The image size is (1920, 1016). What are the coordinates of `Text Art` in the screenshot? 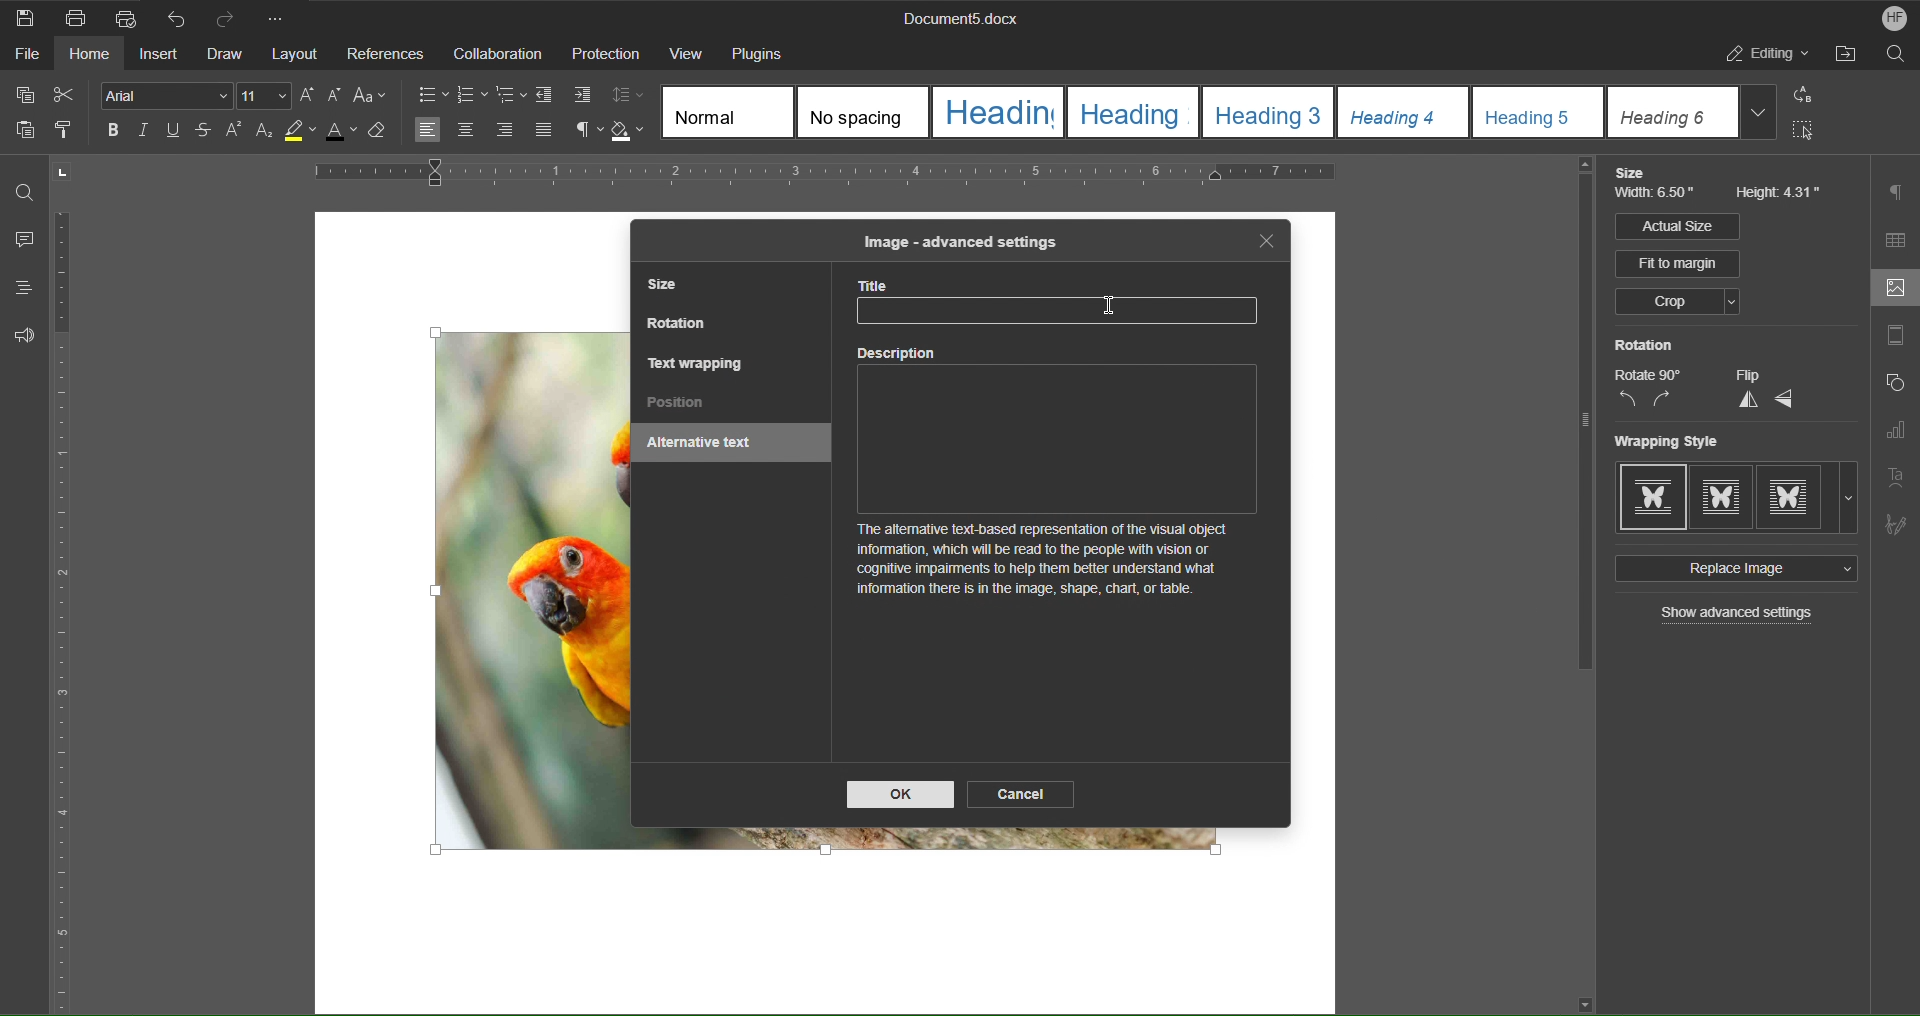 It's located at (1898, 476).